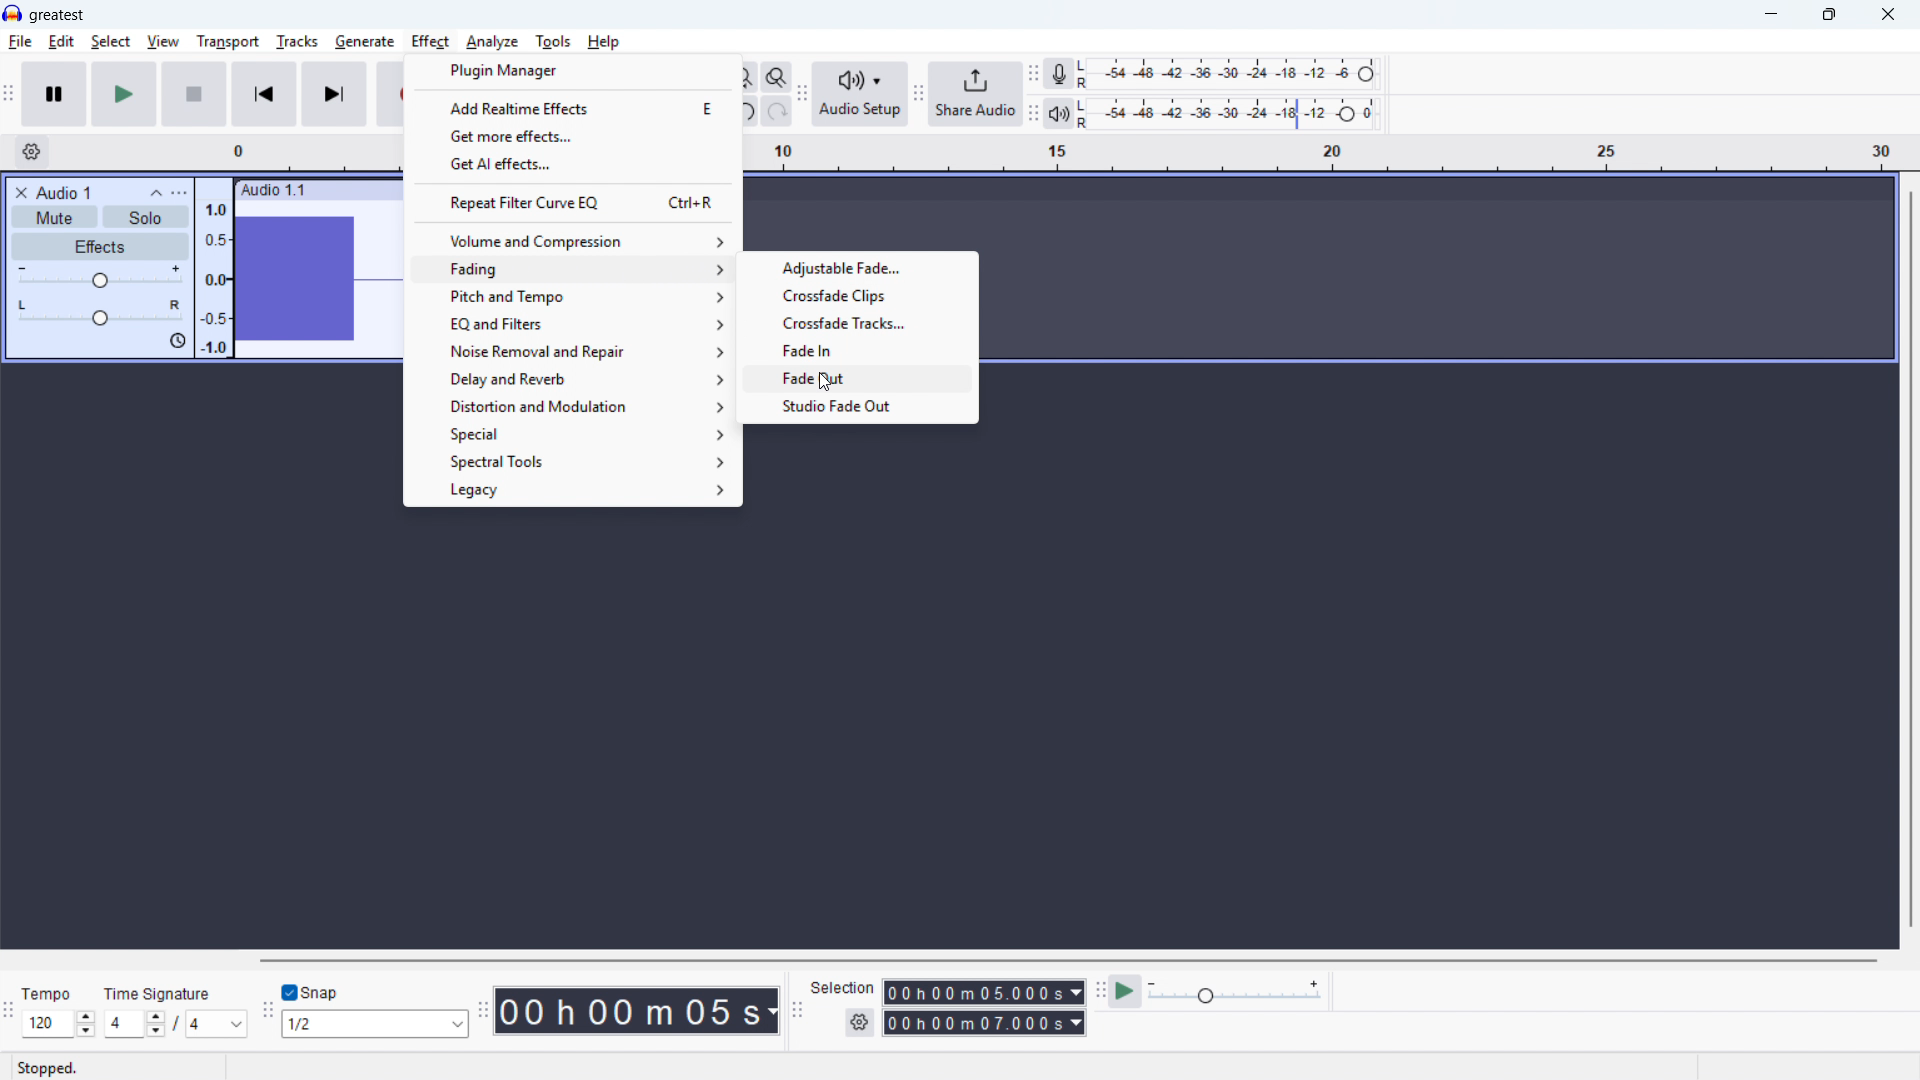 This screenshot has width=1920, height=1080. Describe the element at coordinates (574, 407) in the screenshot. I see `Distortion and modulation ` at that location.